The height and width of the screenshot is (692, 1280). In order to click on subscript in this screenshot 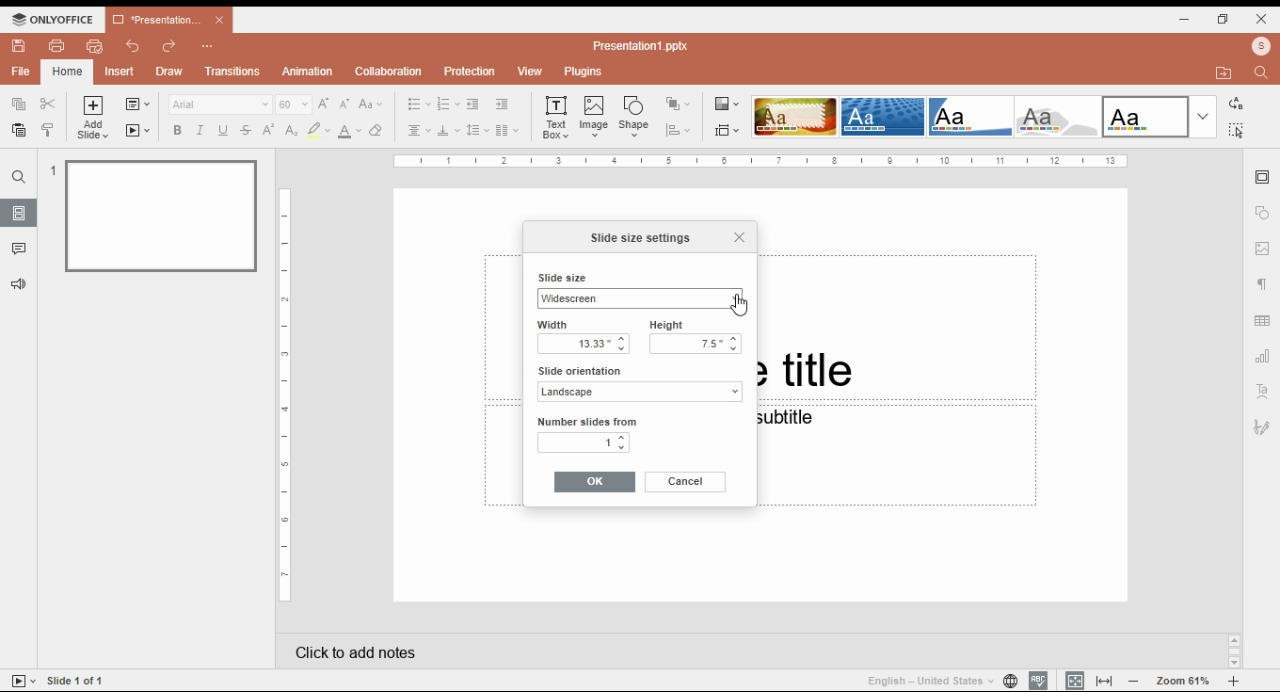, I will do `click(289, 130)`.